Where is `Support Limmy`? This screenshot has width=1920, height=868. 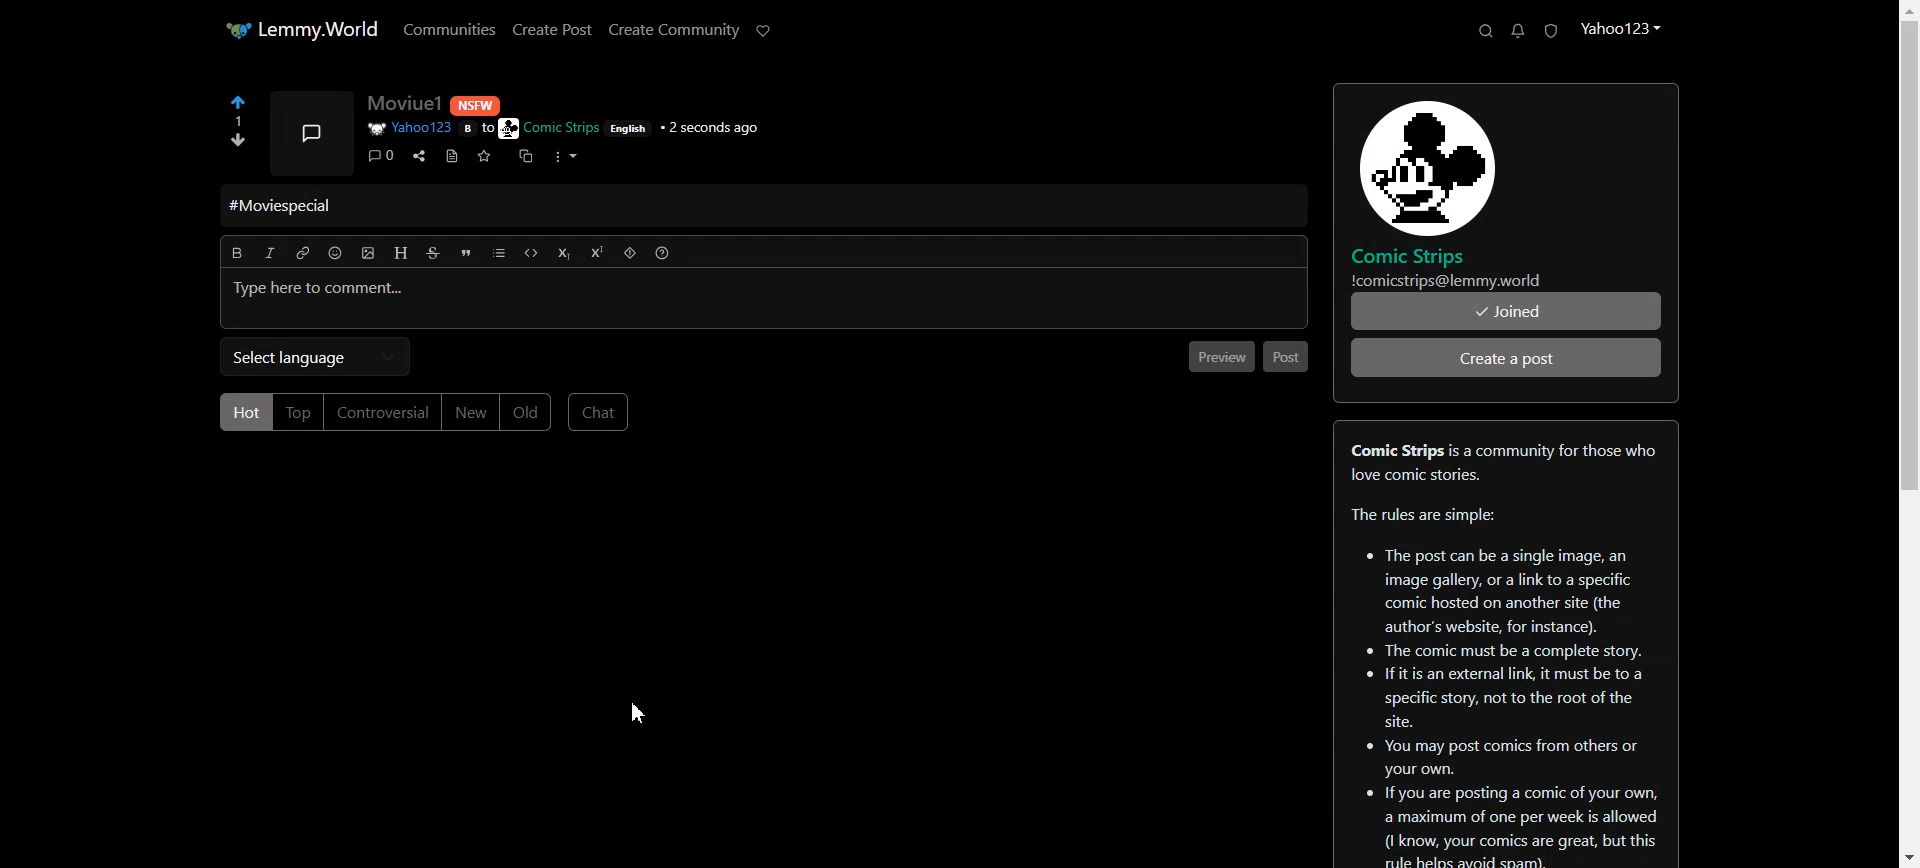 Support Limmy is located at coordinates (768, 30).